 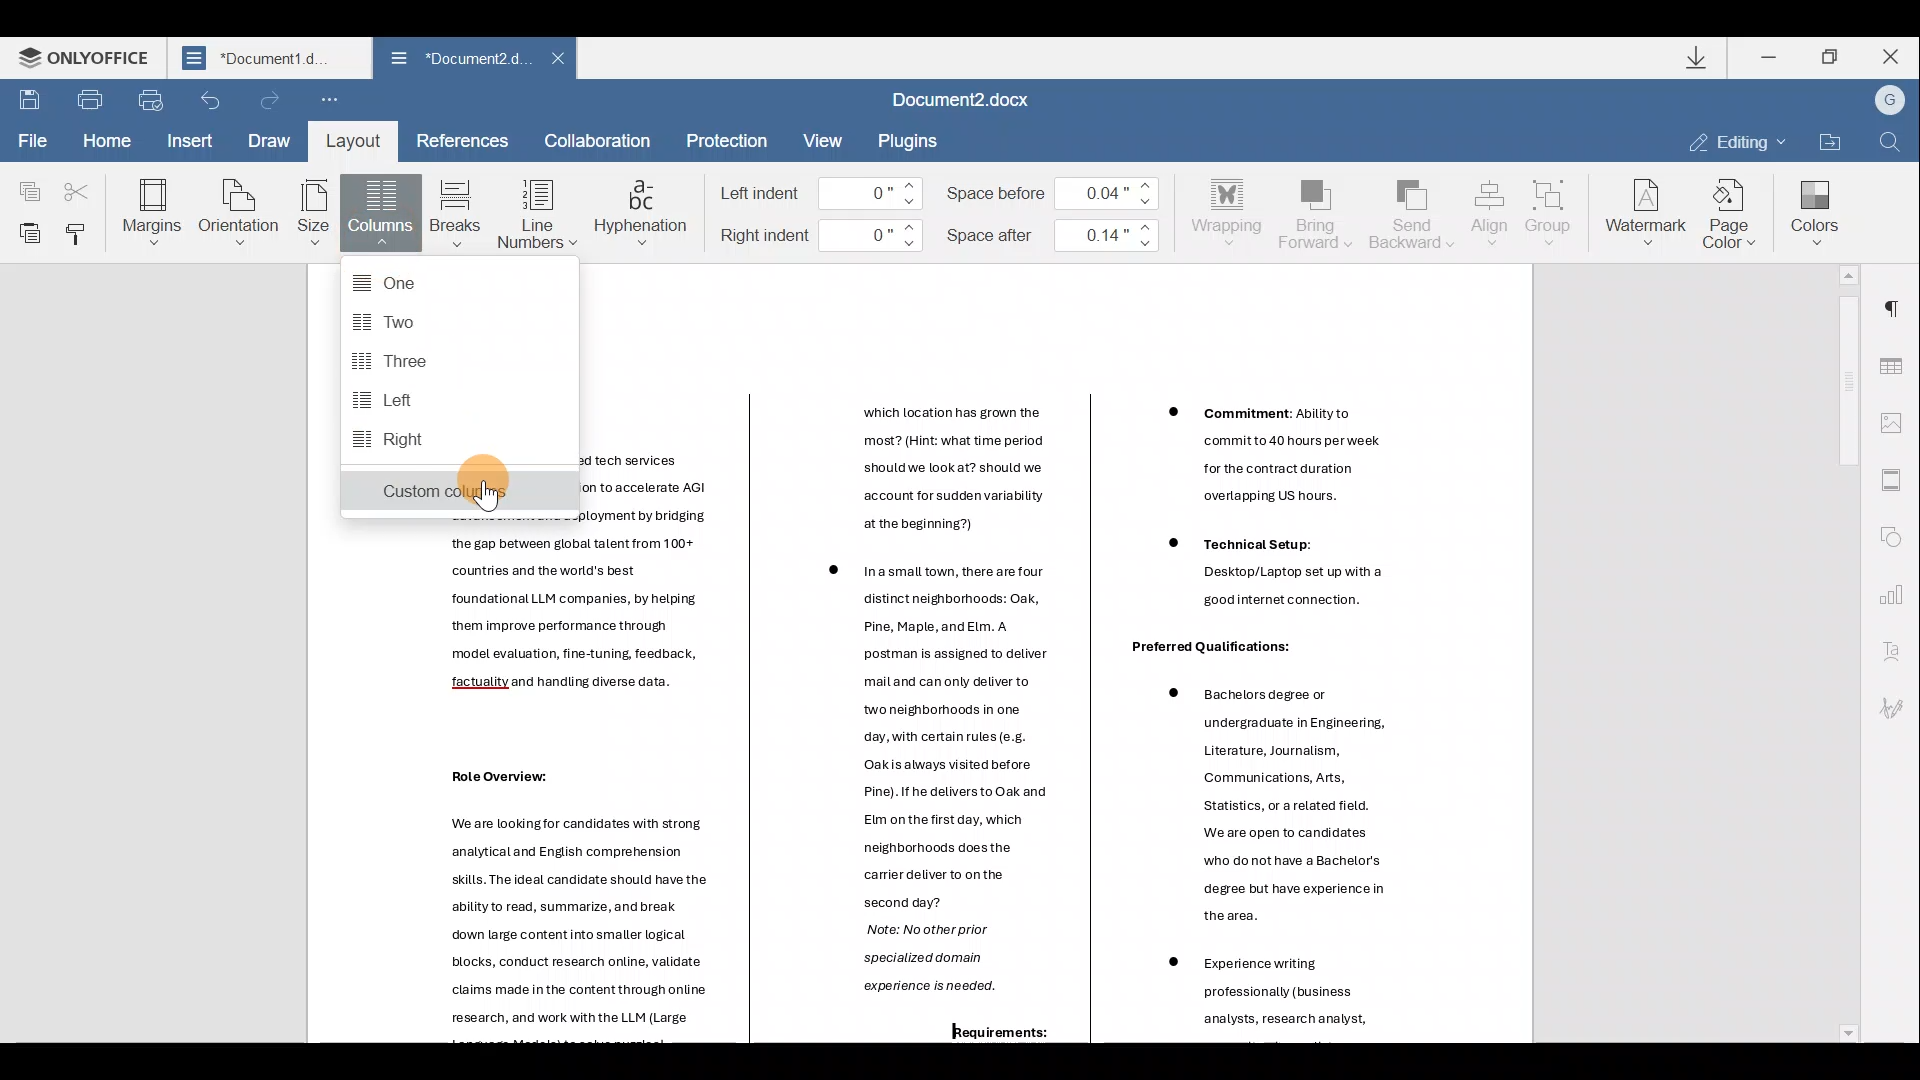 I want to click on References, so click(x=464, y=140).